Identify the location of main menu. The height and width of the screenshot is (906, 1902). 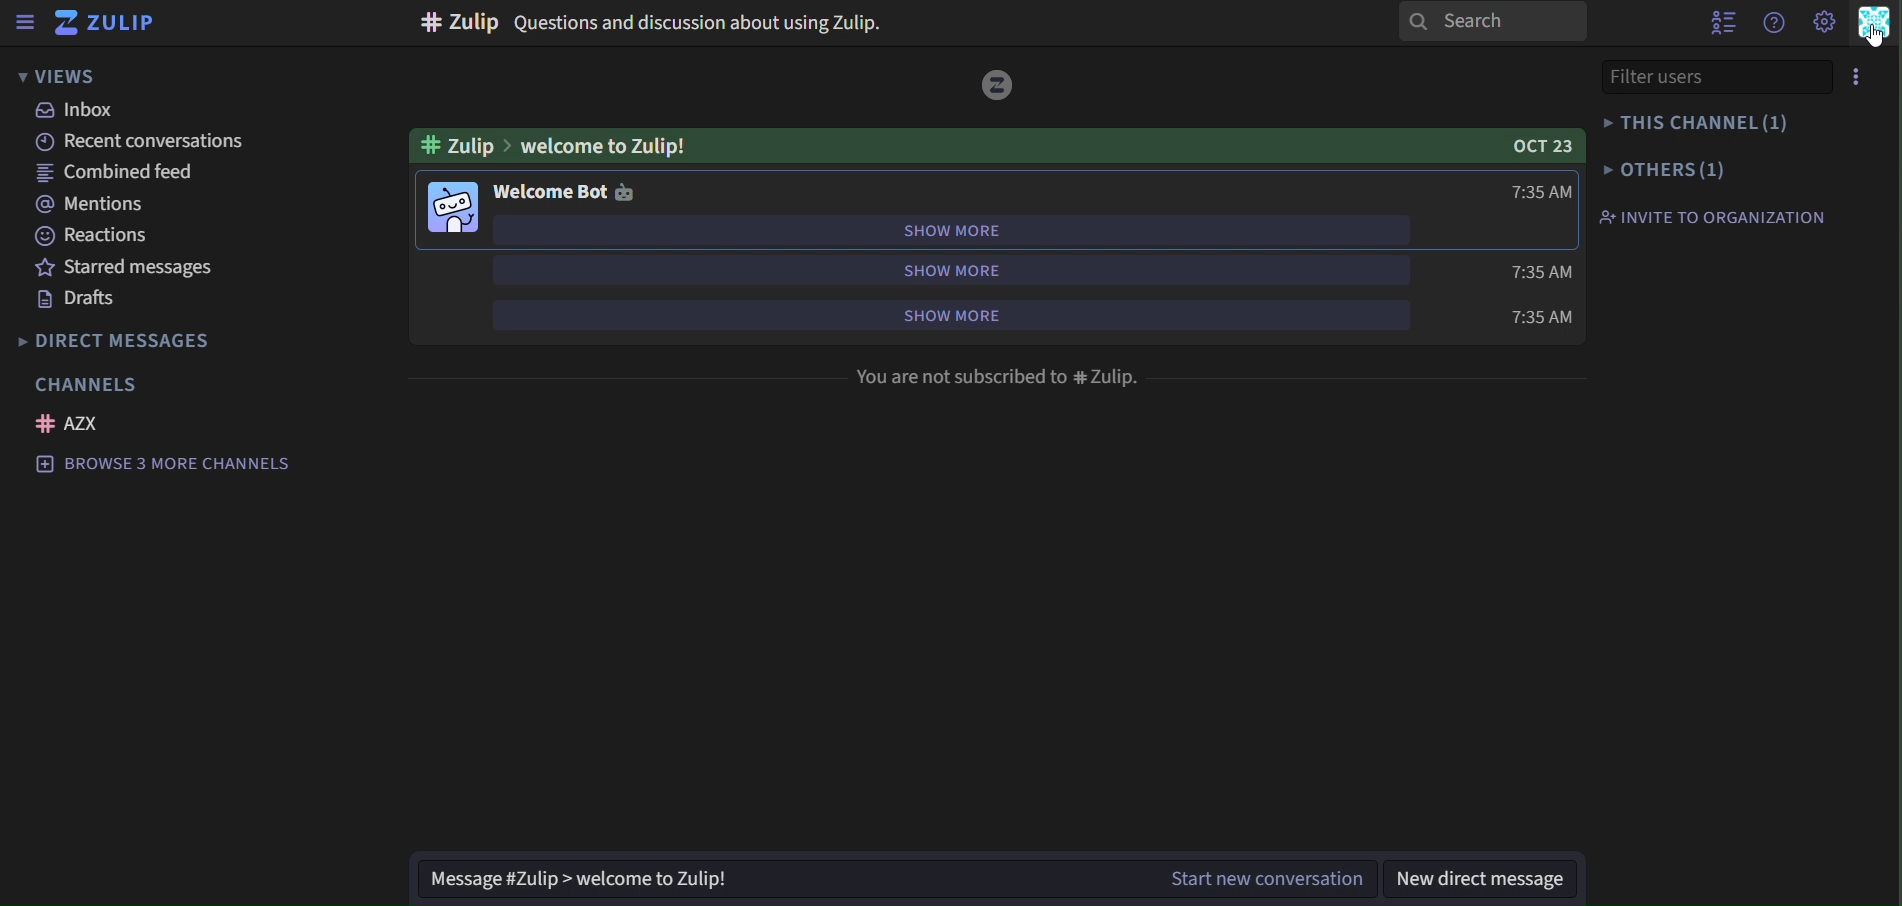
(1824, 23).